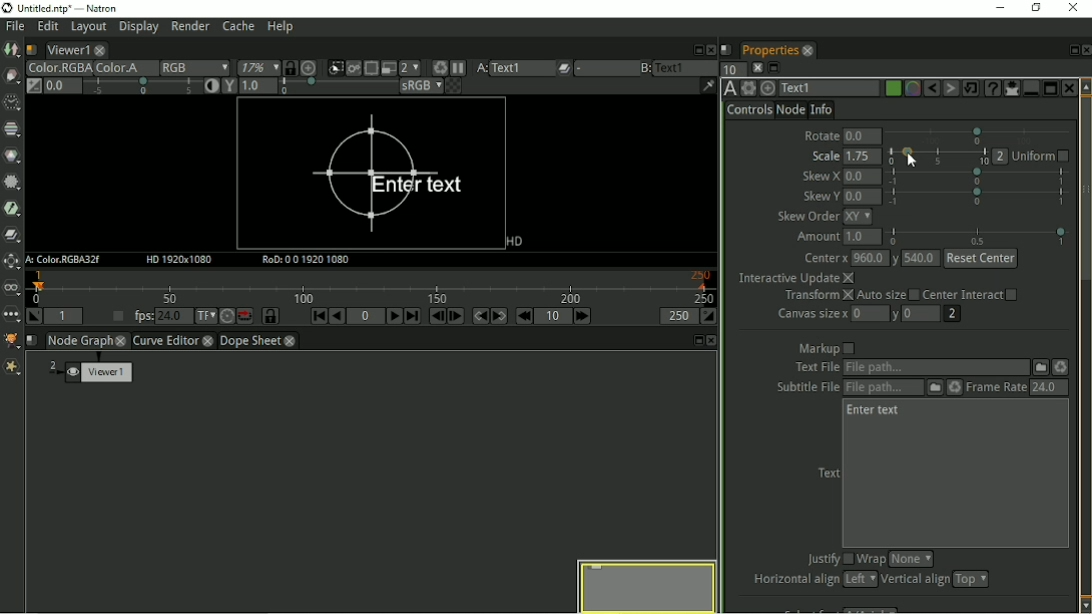 This screenshot has height=614, width=1092. Describe the element at coordinates (756, 67) in the screenshot. I see `Close` at that location.